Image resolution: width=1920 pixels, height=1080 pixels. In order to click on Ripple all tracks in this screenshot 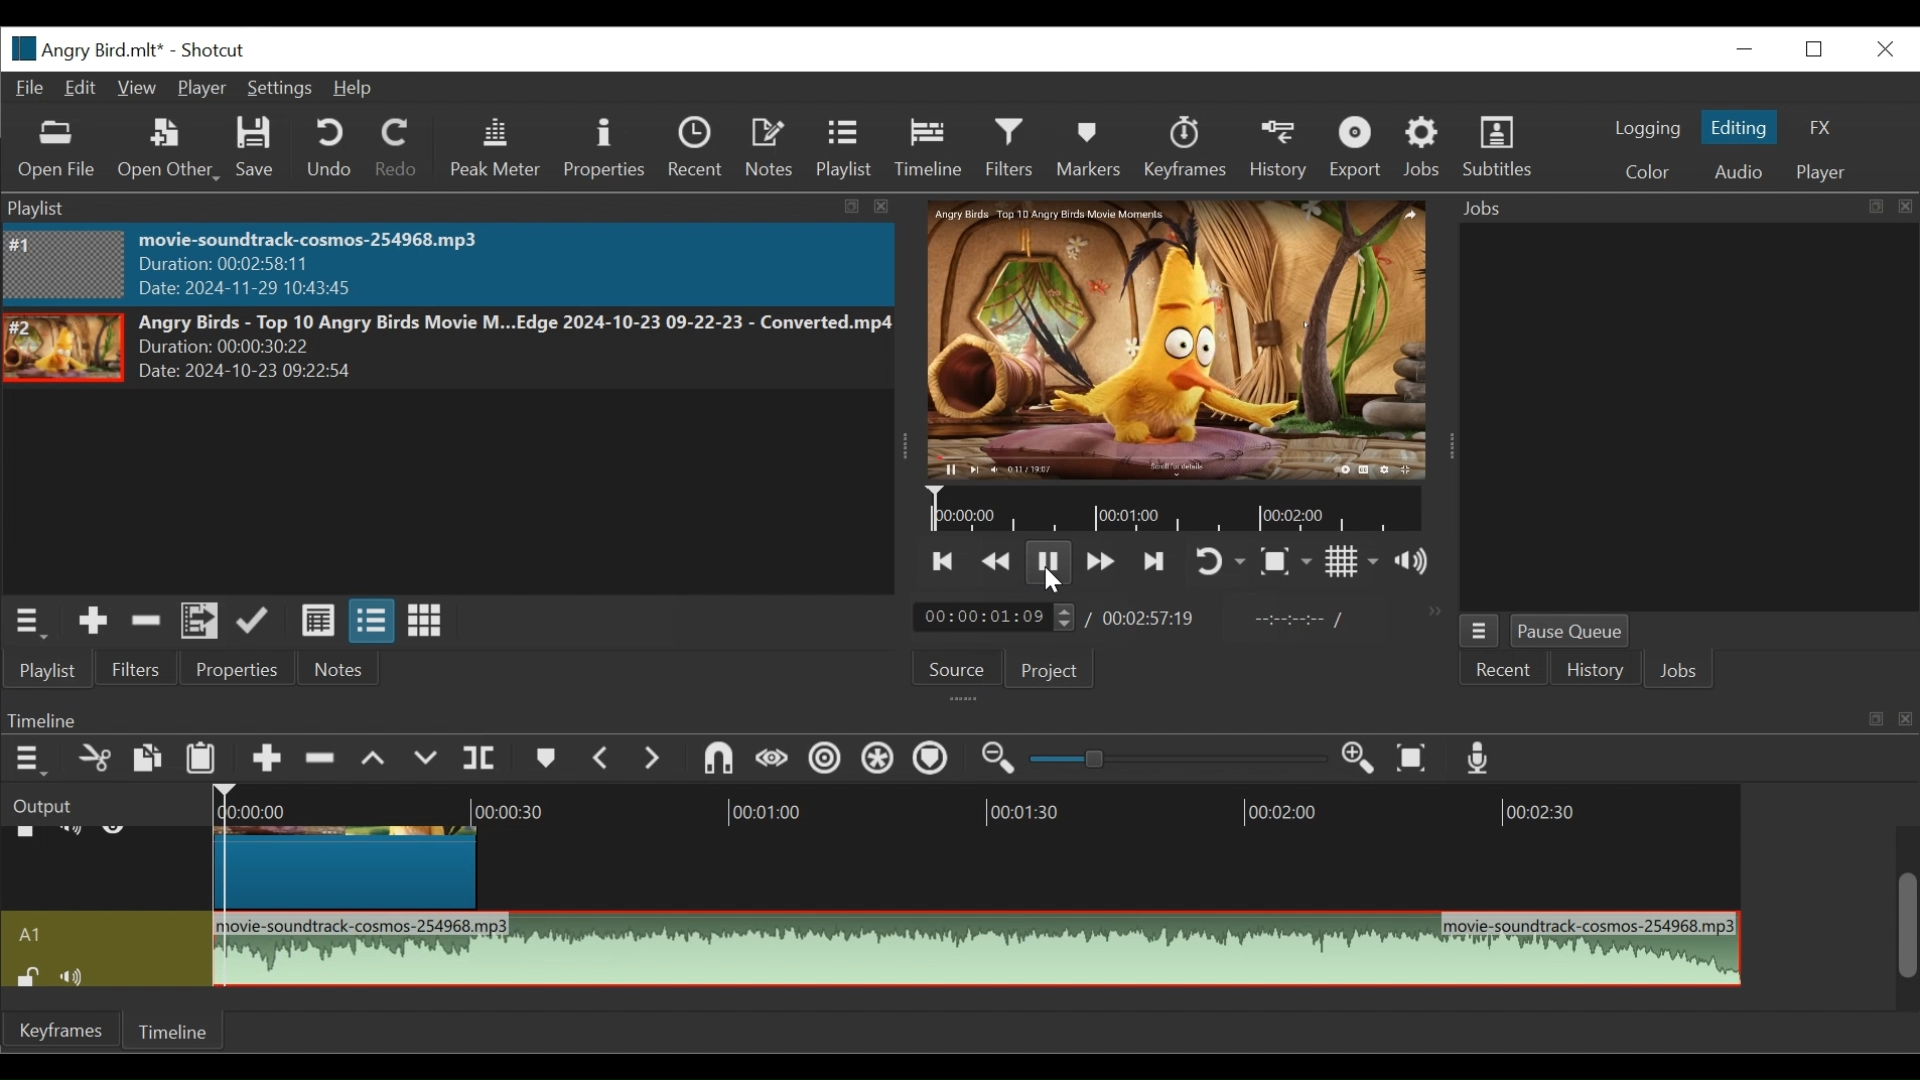, I will do `click(880, 762)`.